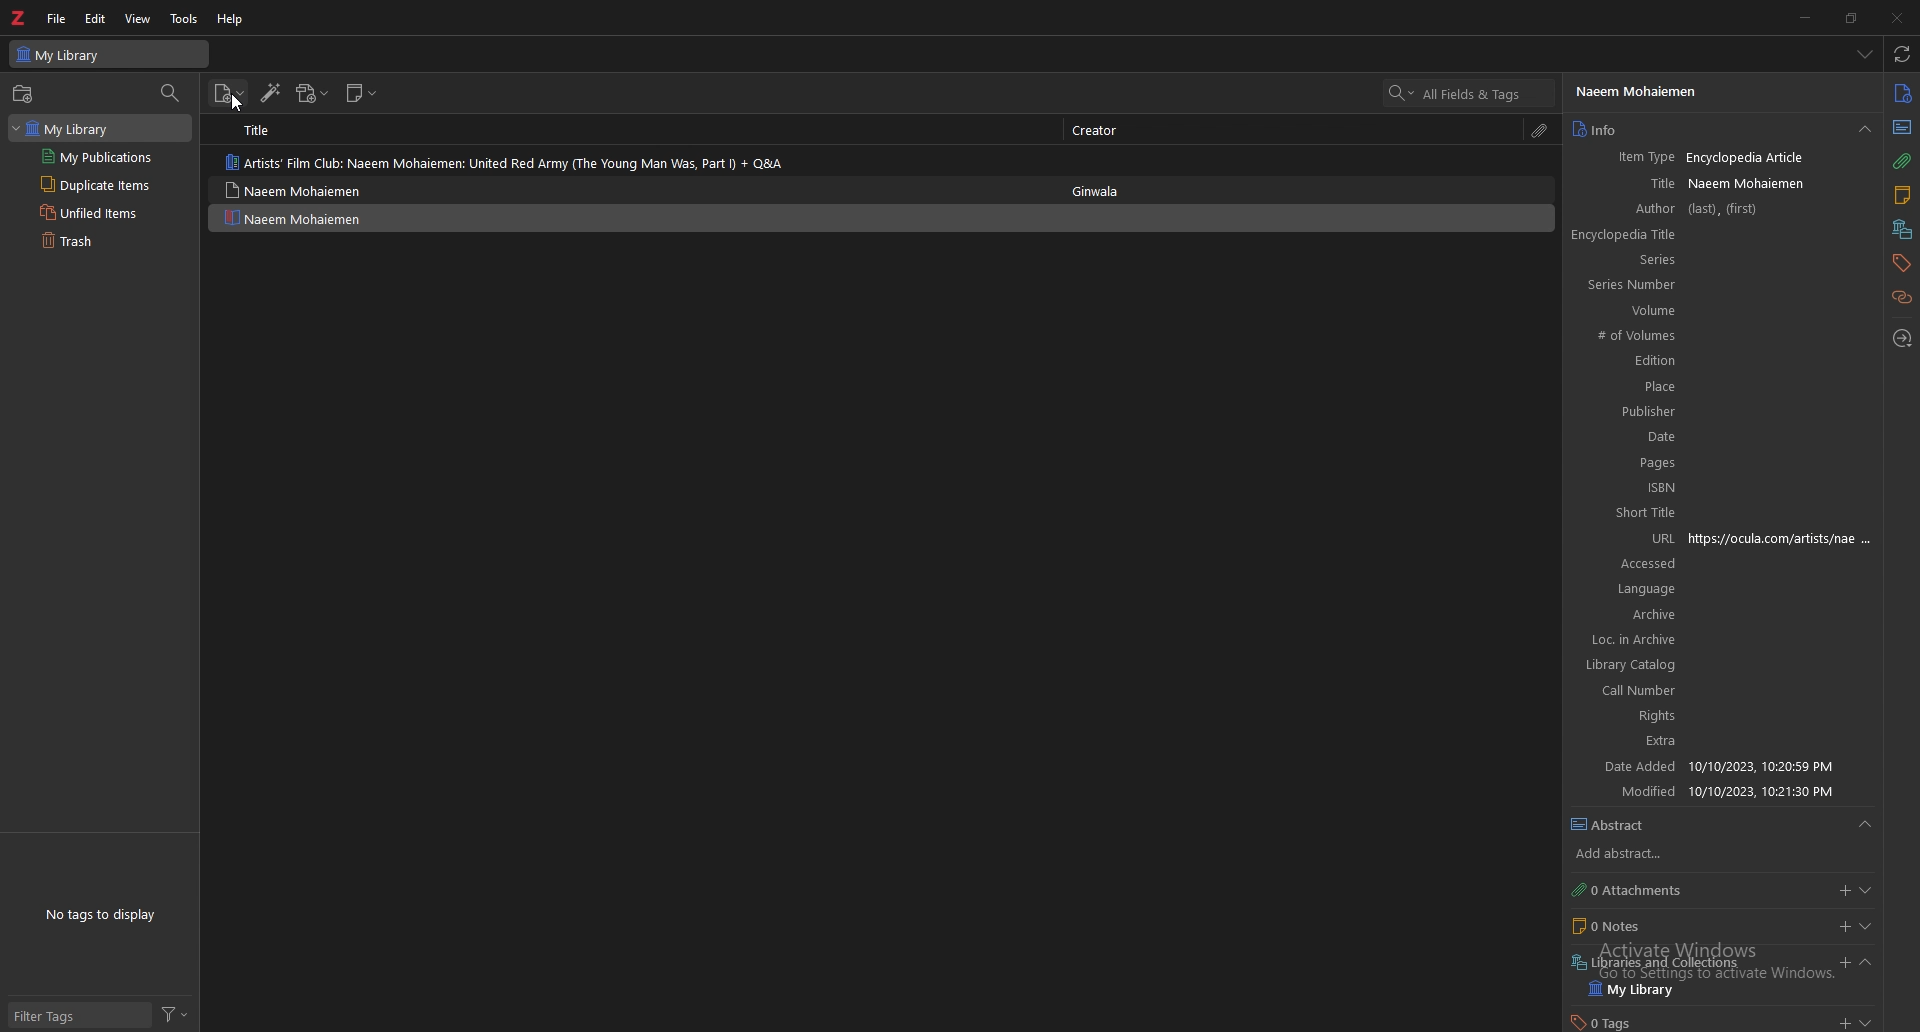  Describe the element at coordinates (77, 1015) in the screenshot. I see `filter tags` at that location.